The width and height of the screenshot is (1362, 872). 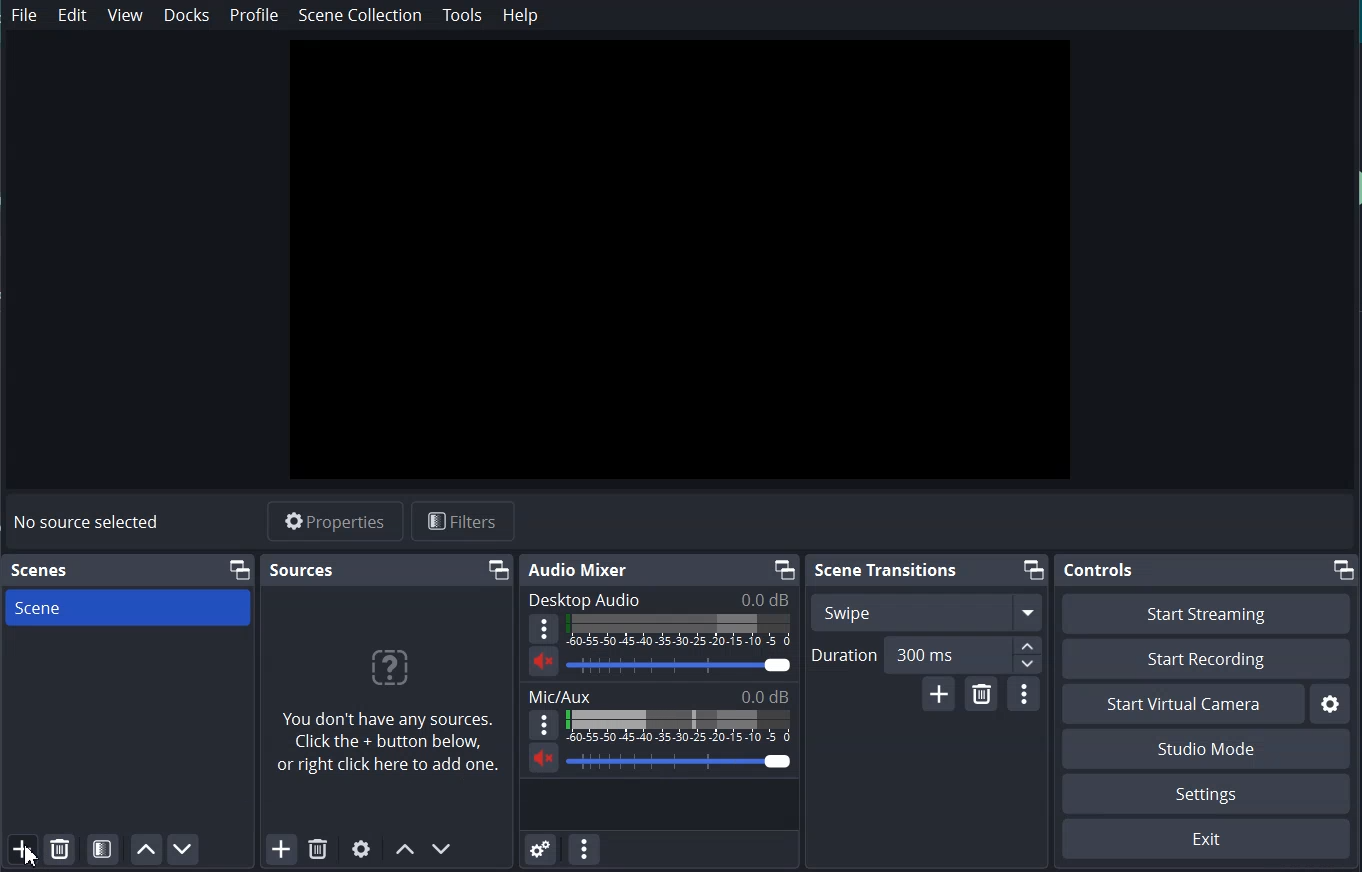 I want to click on Add scene, so click(x=21, y=849).